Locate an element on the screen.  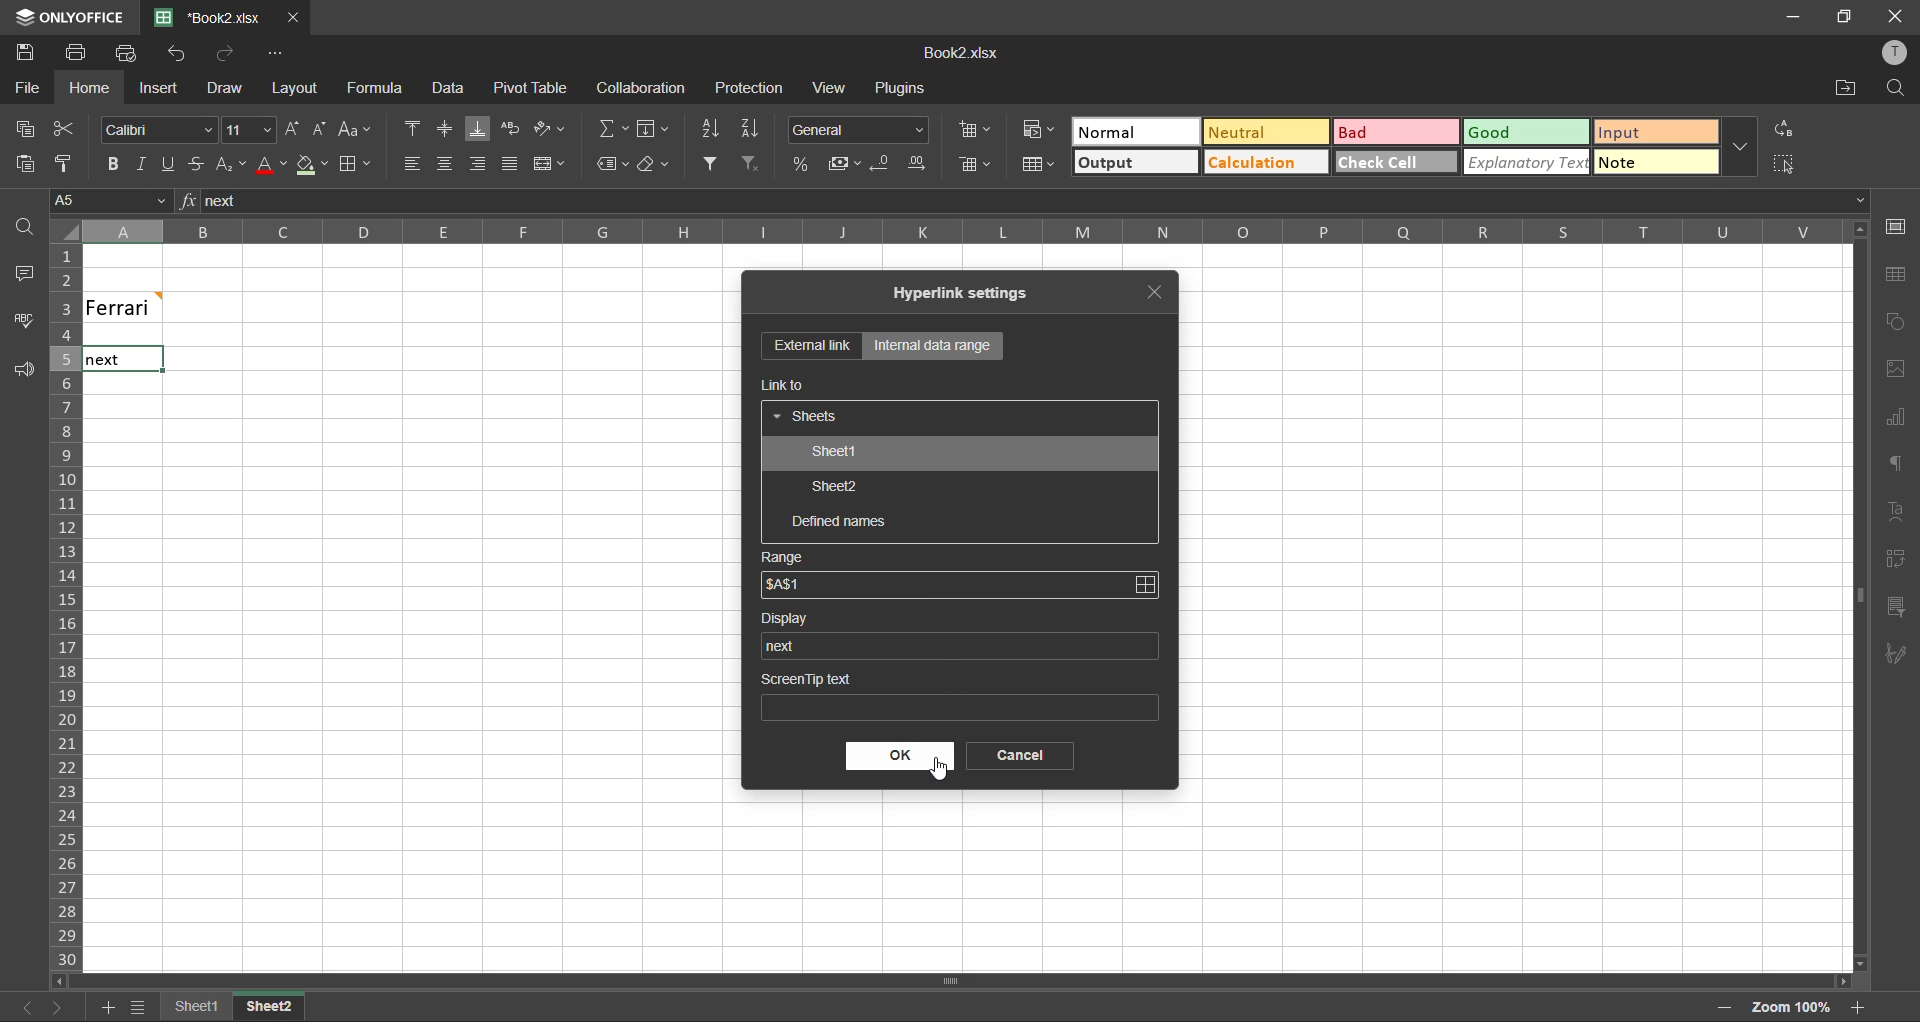
italic is located at coordinates (138, 164).